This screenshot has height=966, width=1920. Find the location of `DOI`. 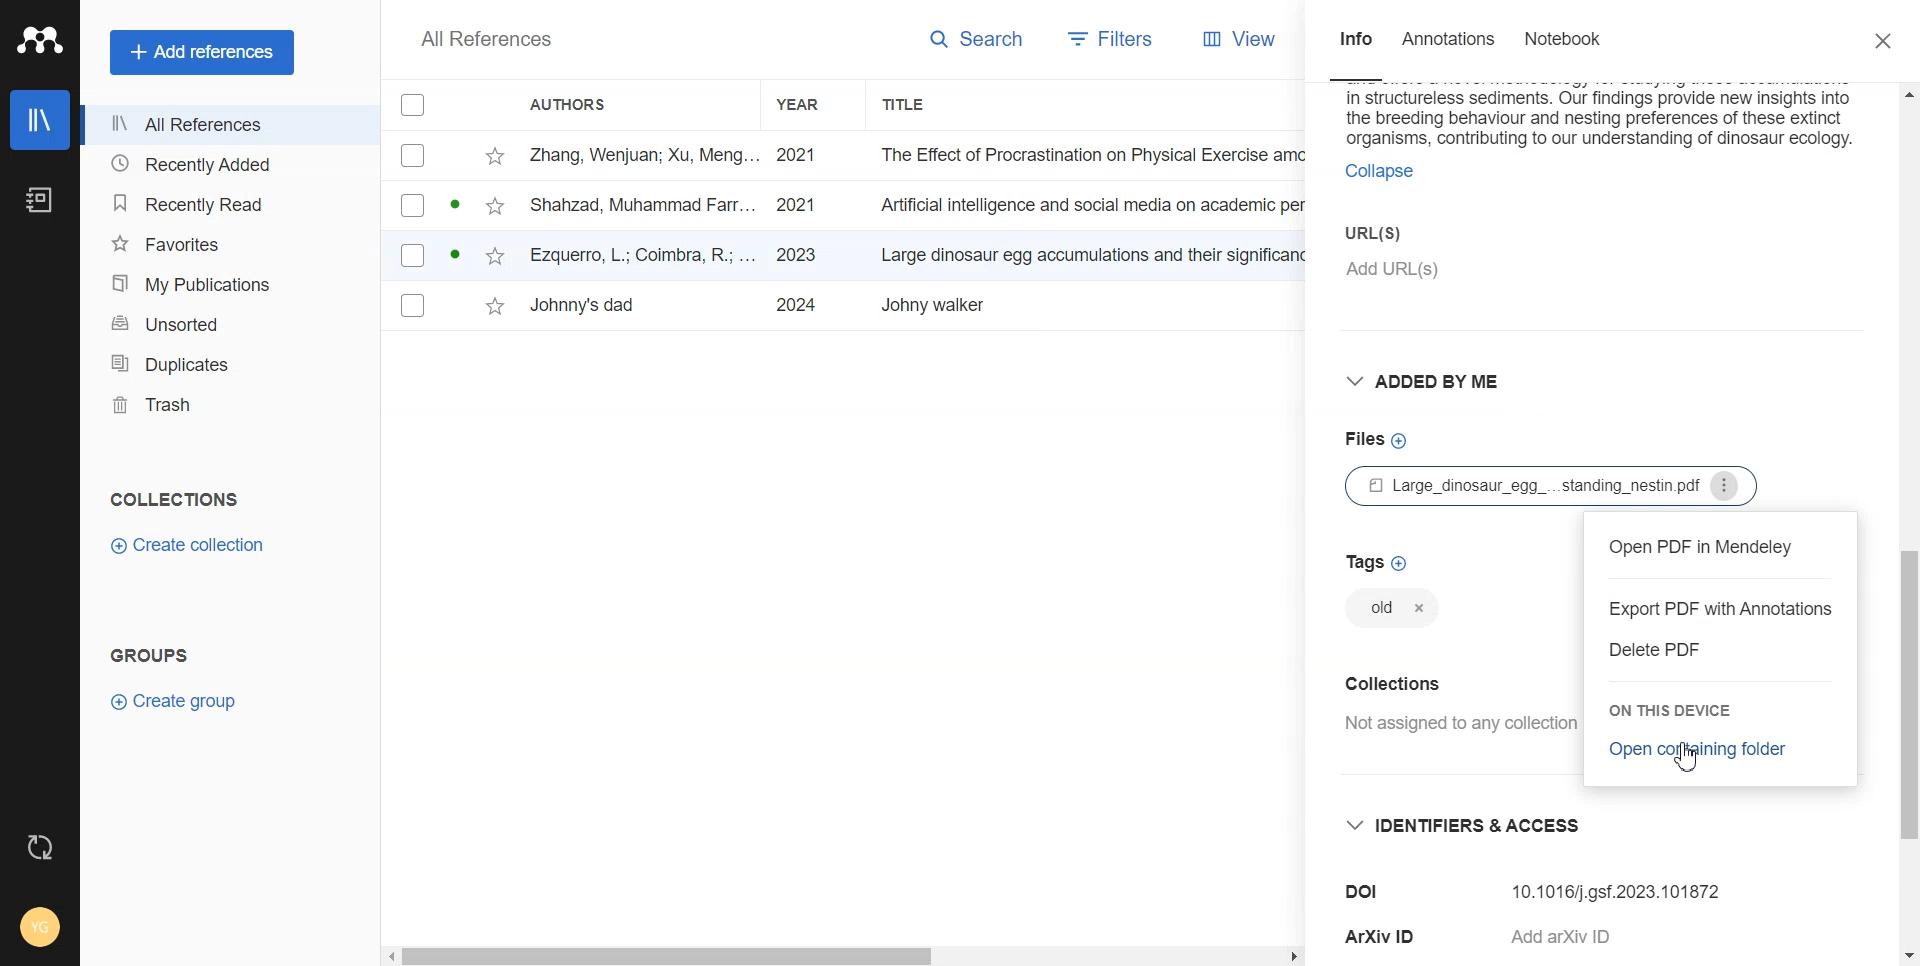

DOI is located at coordinates (1365, 892).